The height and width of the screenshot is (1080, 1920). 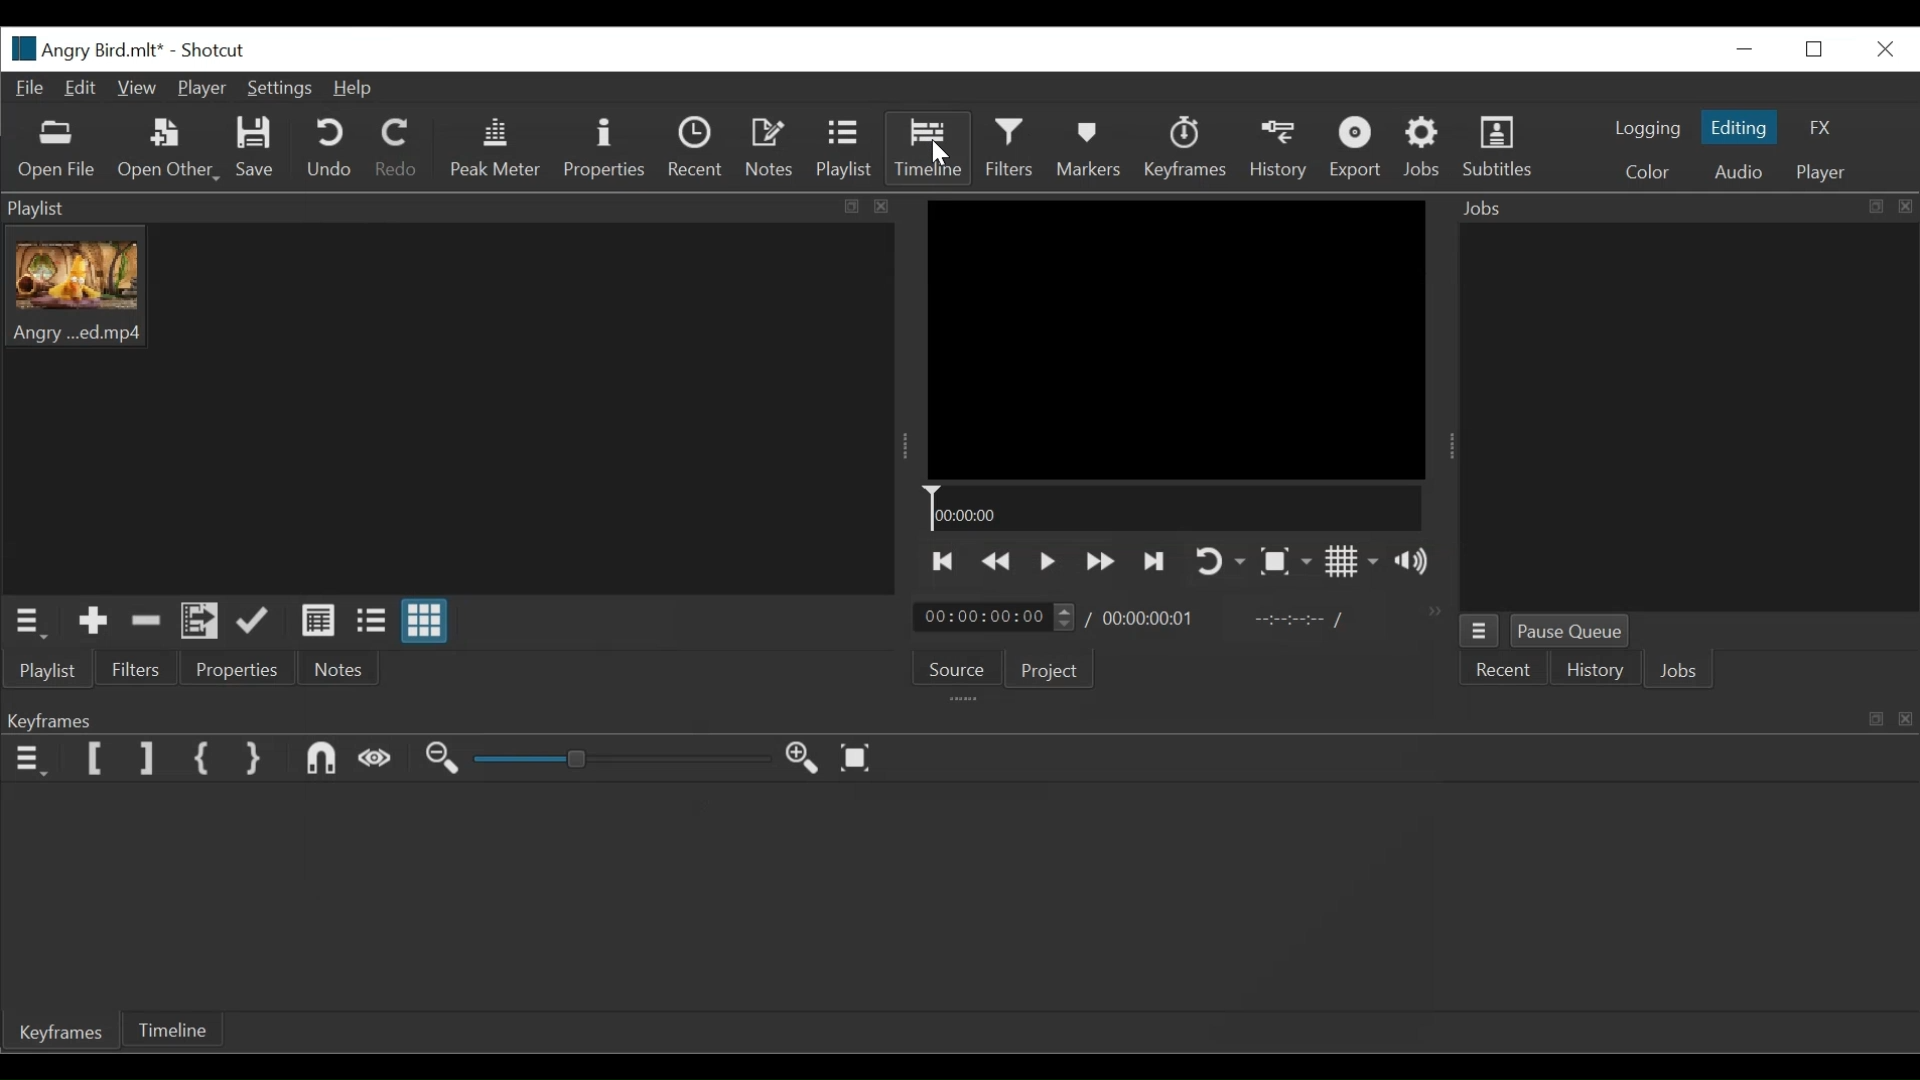 What do you see at coordinates (321, 762) in the screenshot?
I see `Snap` at bounding box center [321, 762].